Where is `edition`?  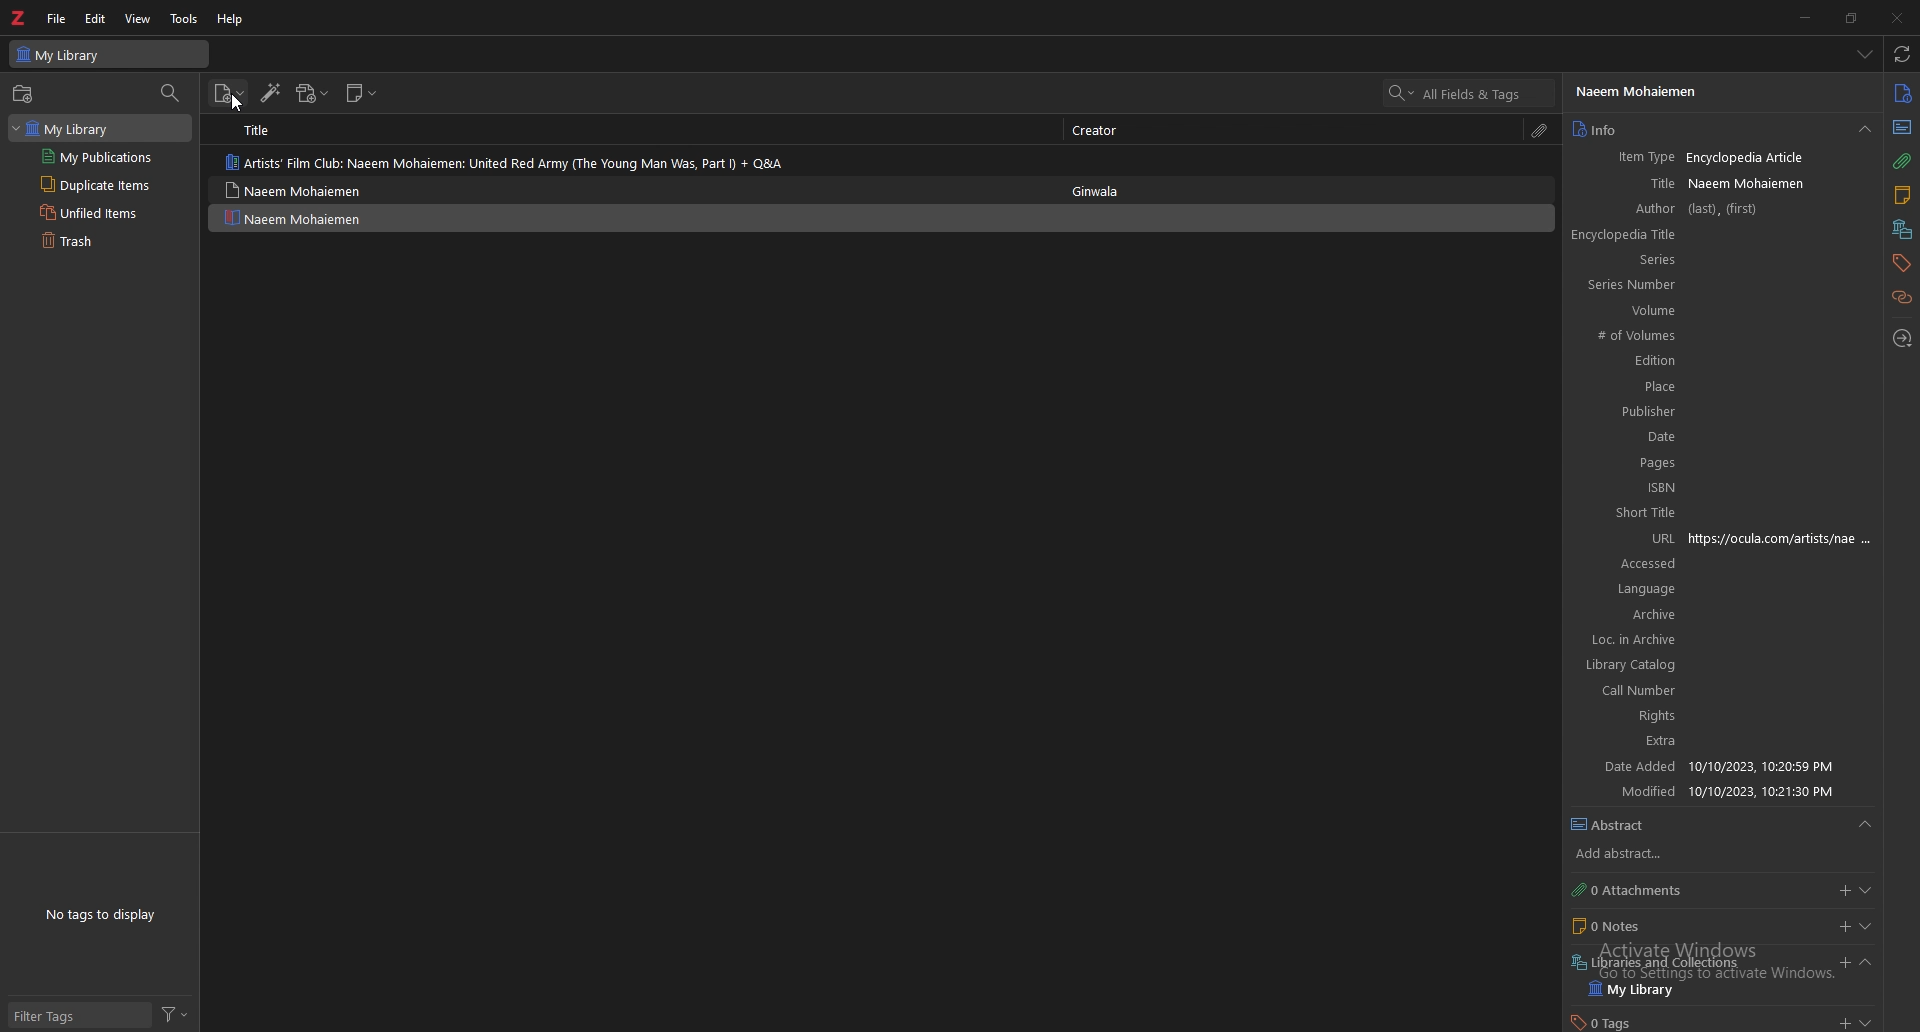
edition is located at coordinates (1625, 362).